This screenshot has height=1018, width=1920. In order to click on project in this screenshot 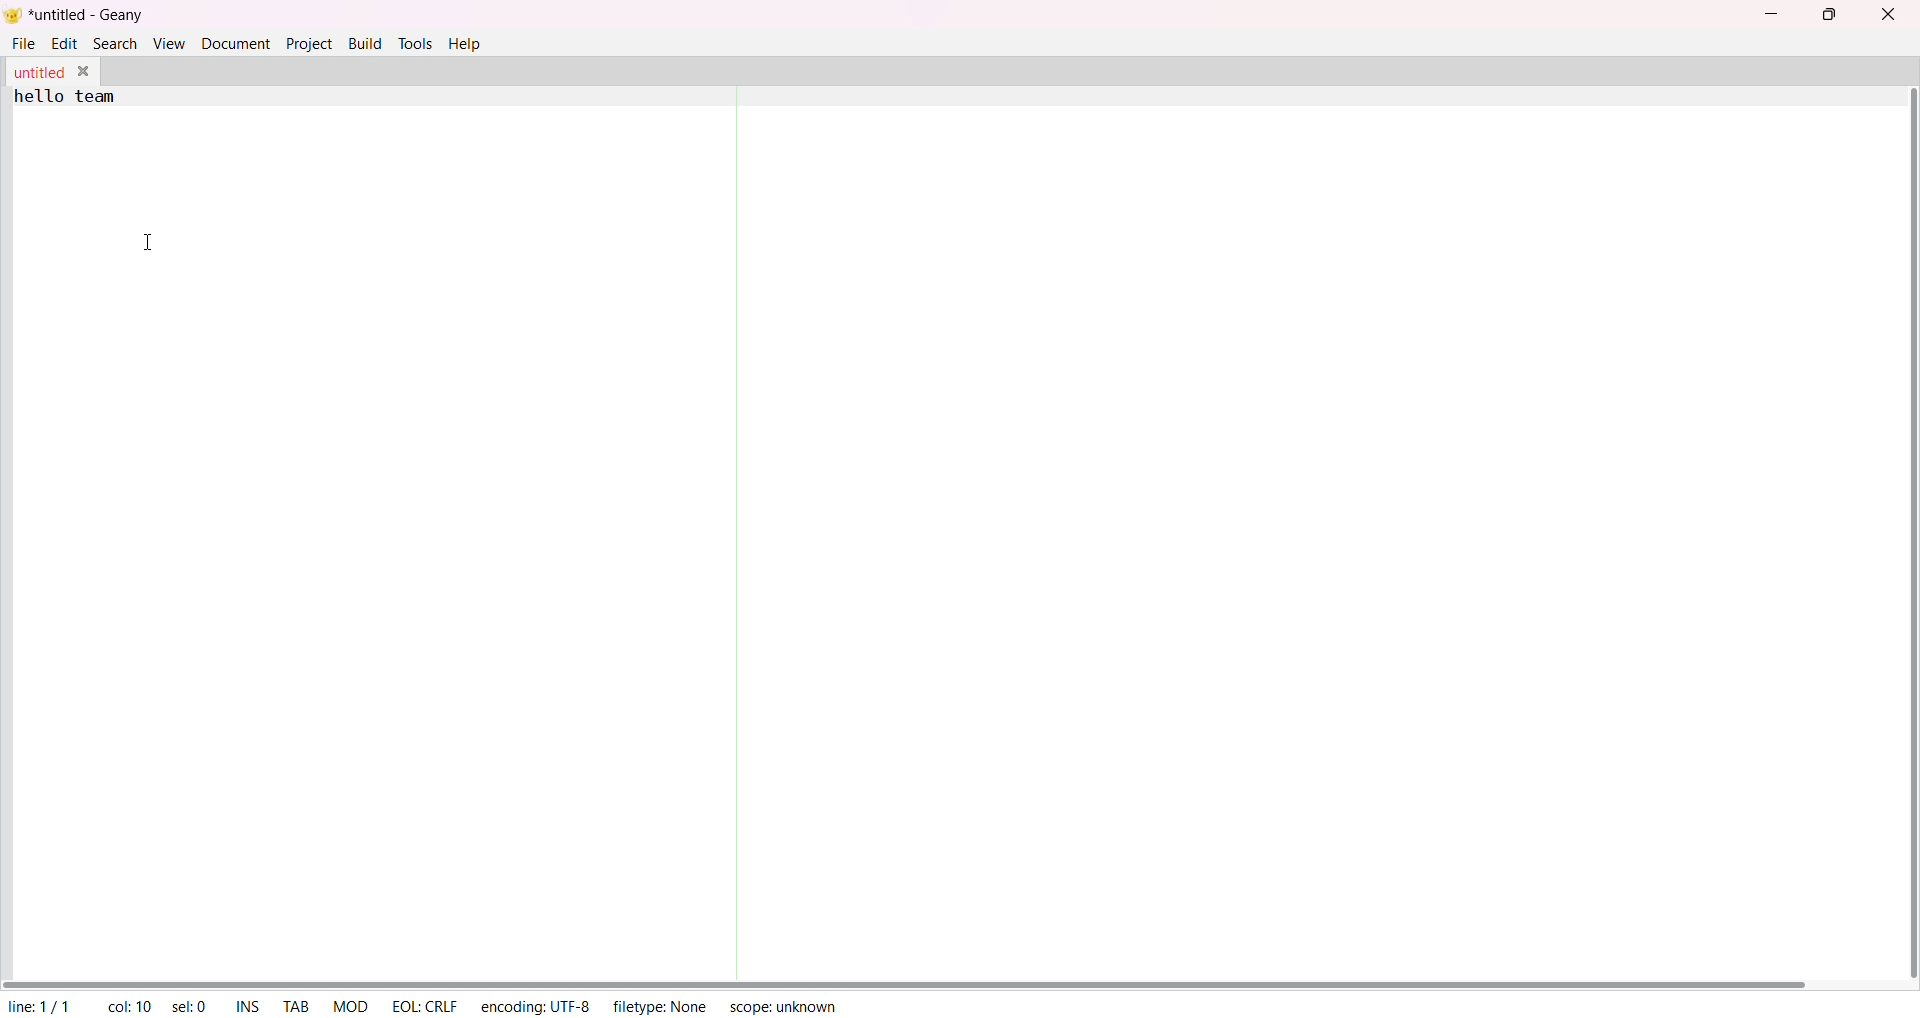, I will do `click(306, 43)`.